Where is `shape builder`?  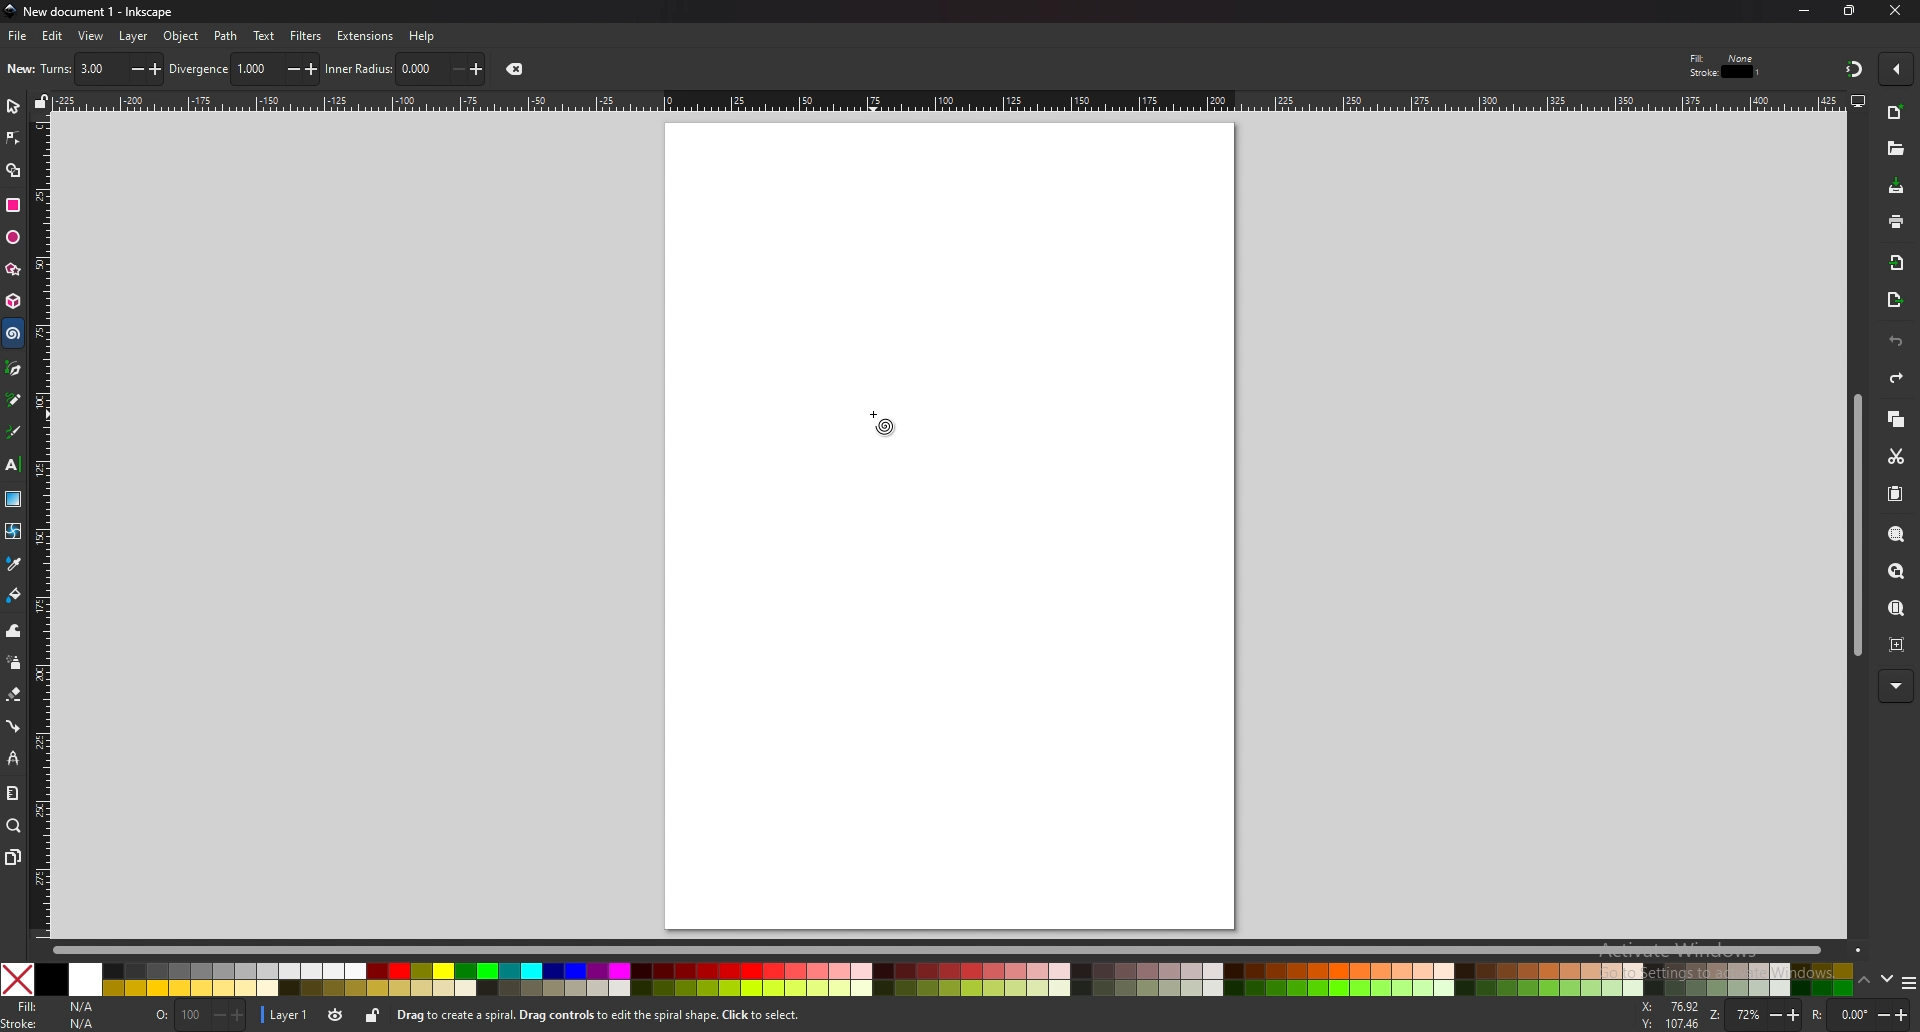
shape builder is located at coordinates (13, 170).